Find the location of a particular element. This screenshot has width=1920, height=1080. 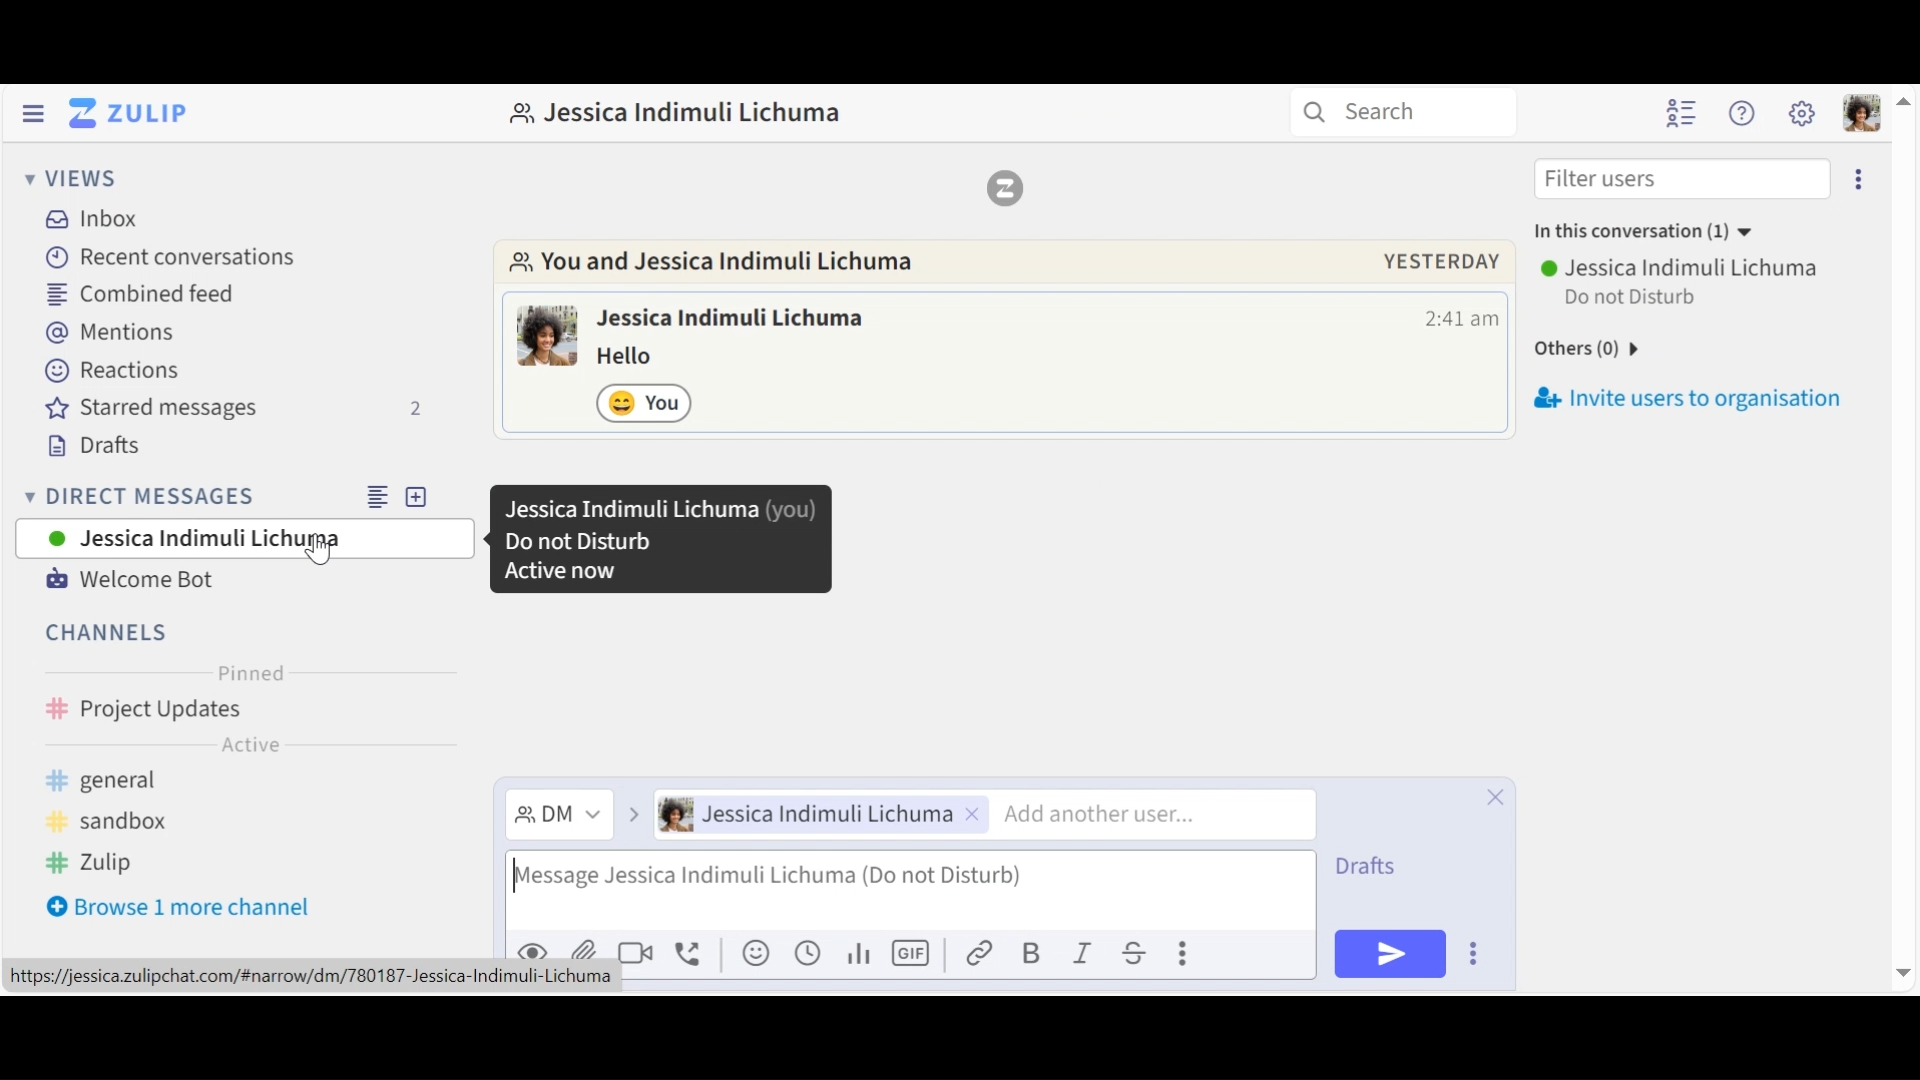

Status is located at coordinates (1634, 300).